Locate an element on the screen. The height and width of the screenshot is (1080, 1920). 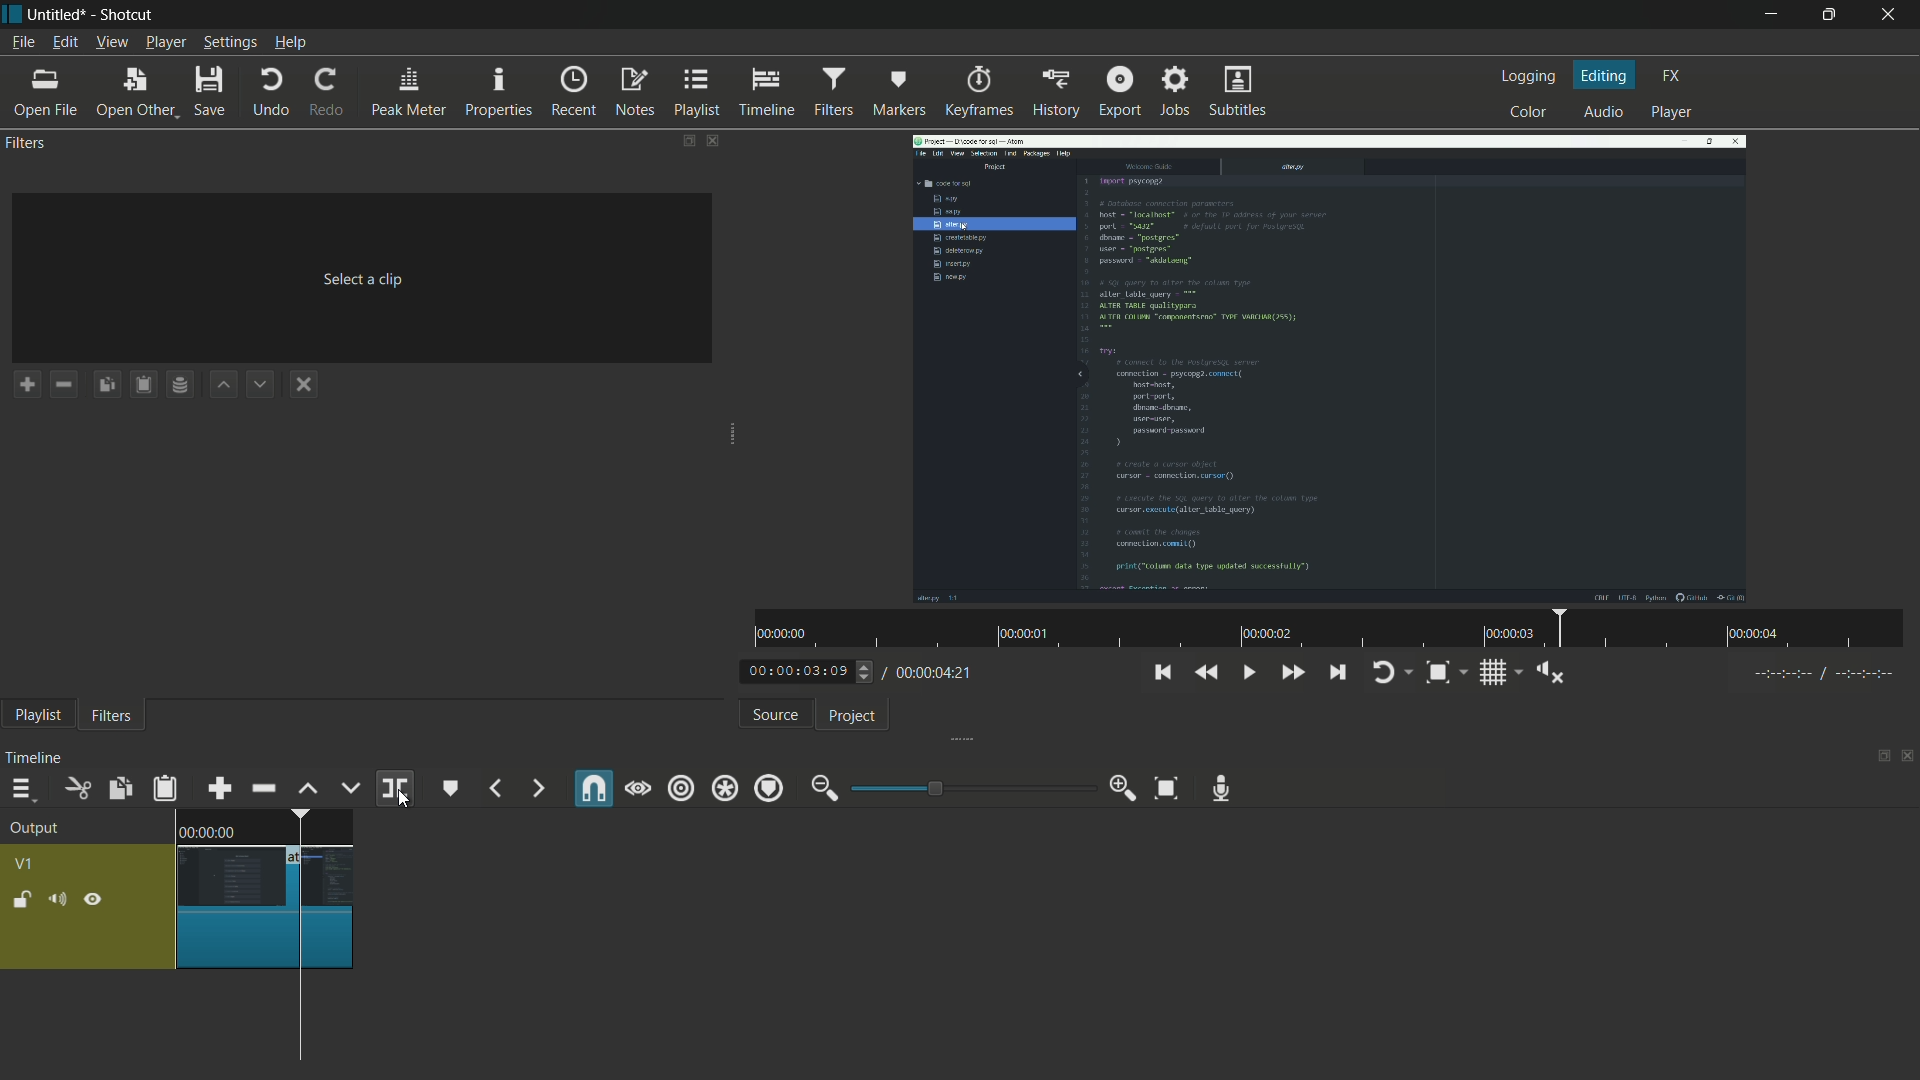
maximize is located at coordinates (1832, 15).